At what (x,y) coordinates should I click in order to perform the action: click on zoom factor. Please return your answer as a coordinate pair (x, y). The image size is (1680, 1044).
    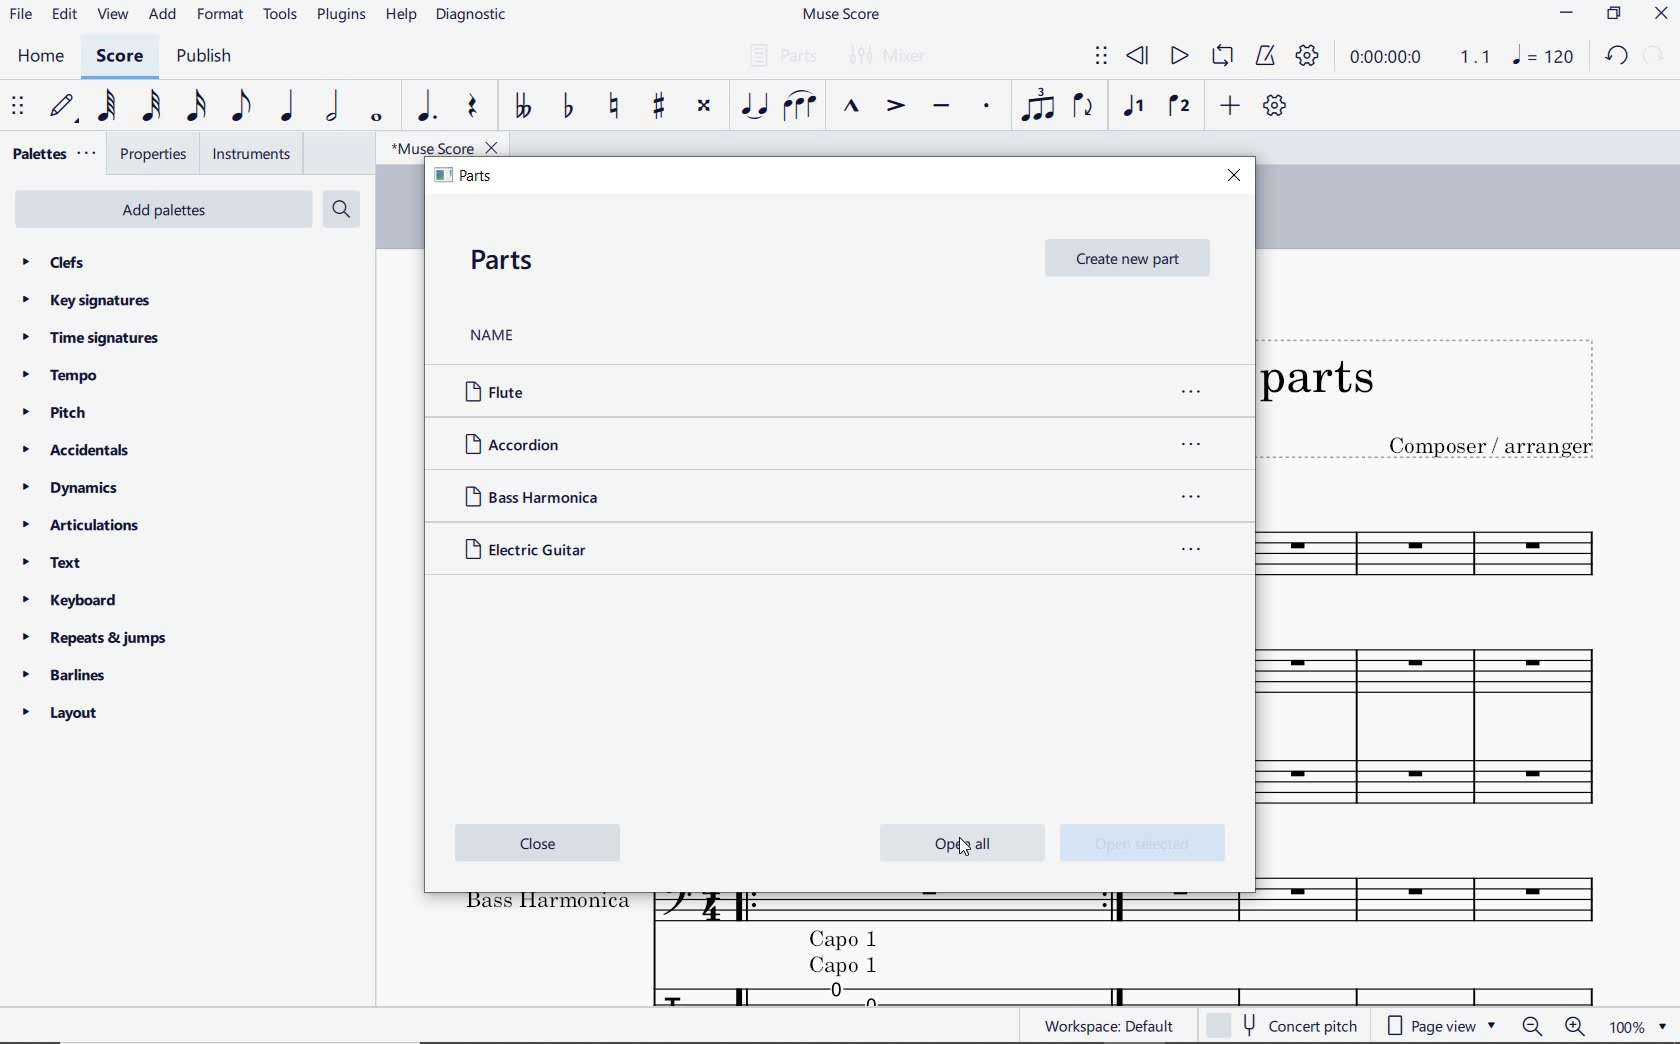
    Looking at the image, I should click on (1636, 1027).